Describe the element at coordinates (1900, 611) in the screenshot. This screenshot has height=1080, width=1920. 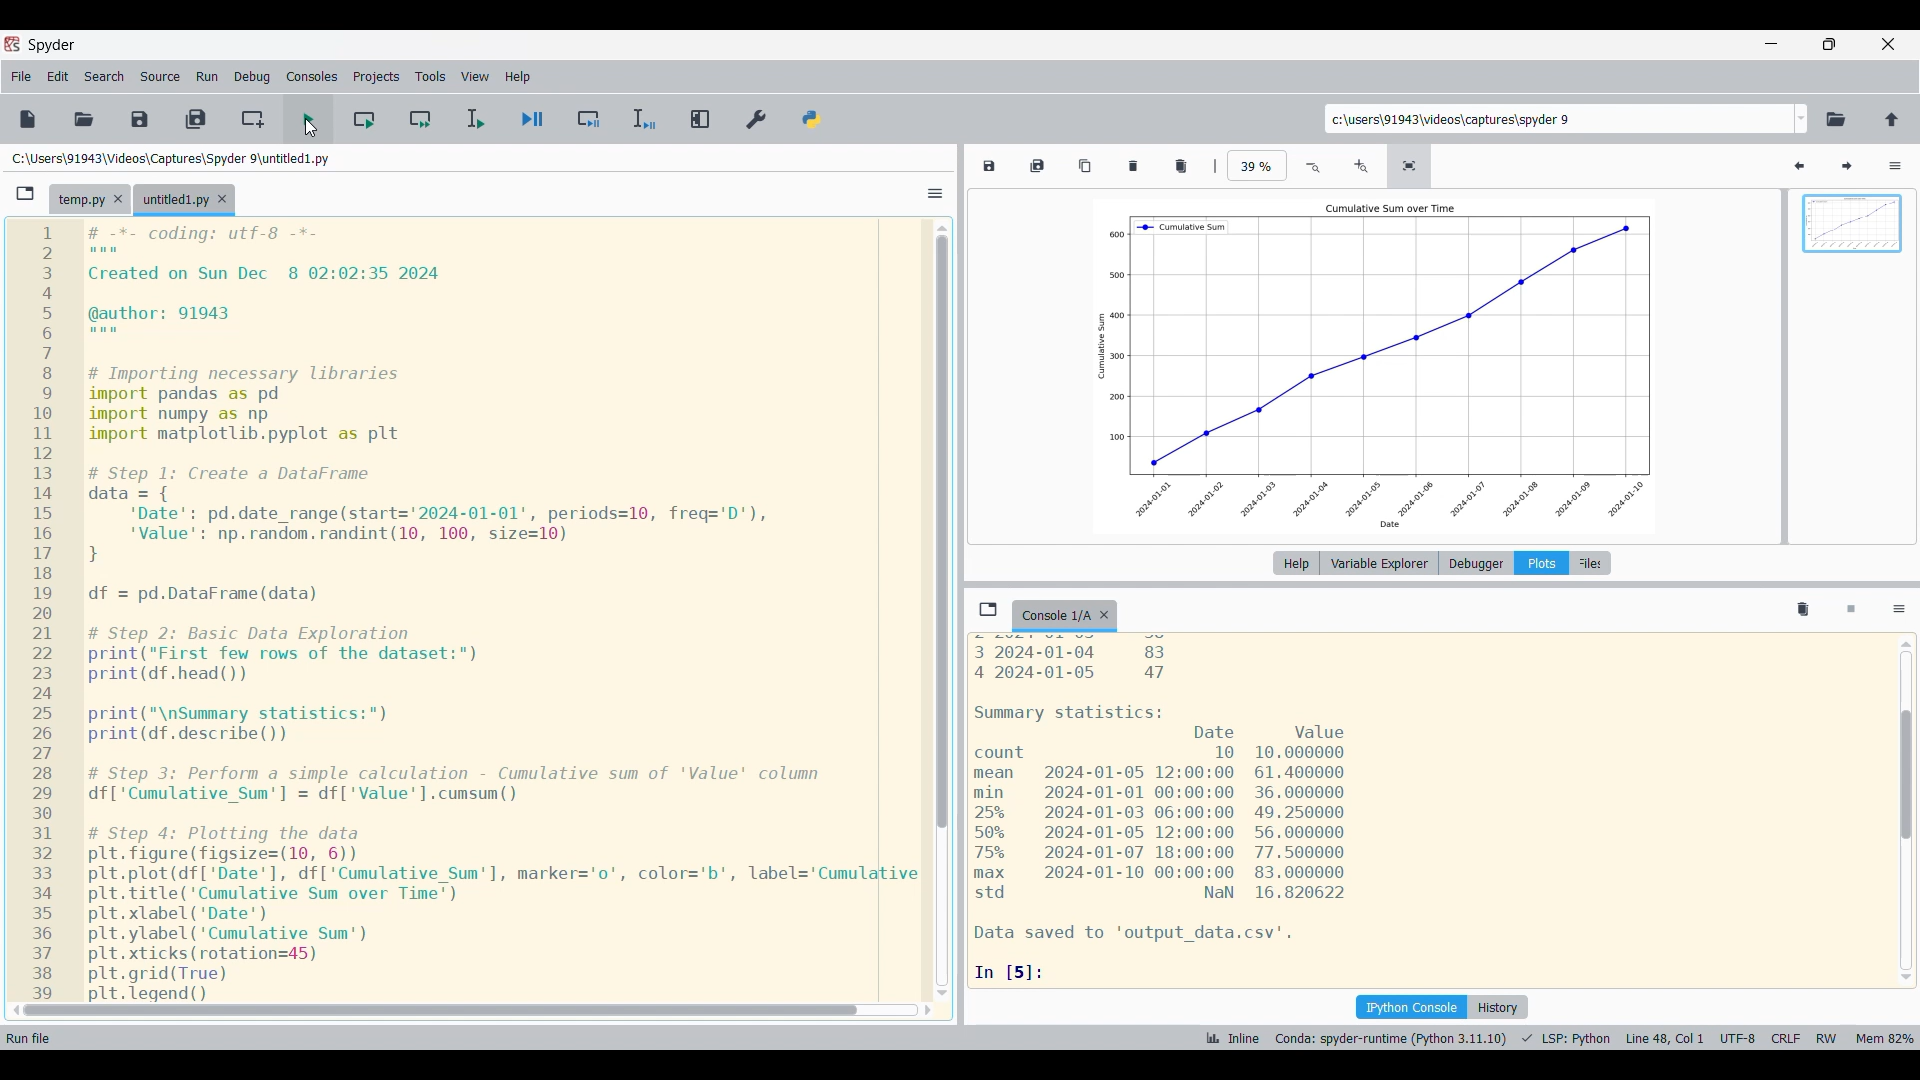
I see `Options` at that location.